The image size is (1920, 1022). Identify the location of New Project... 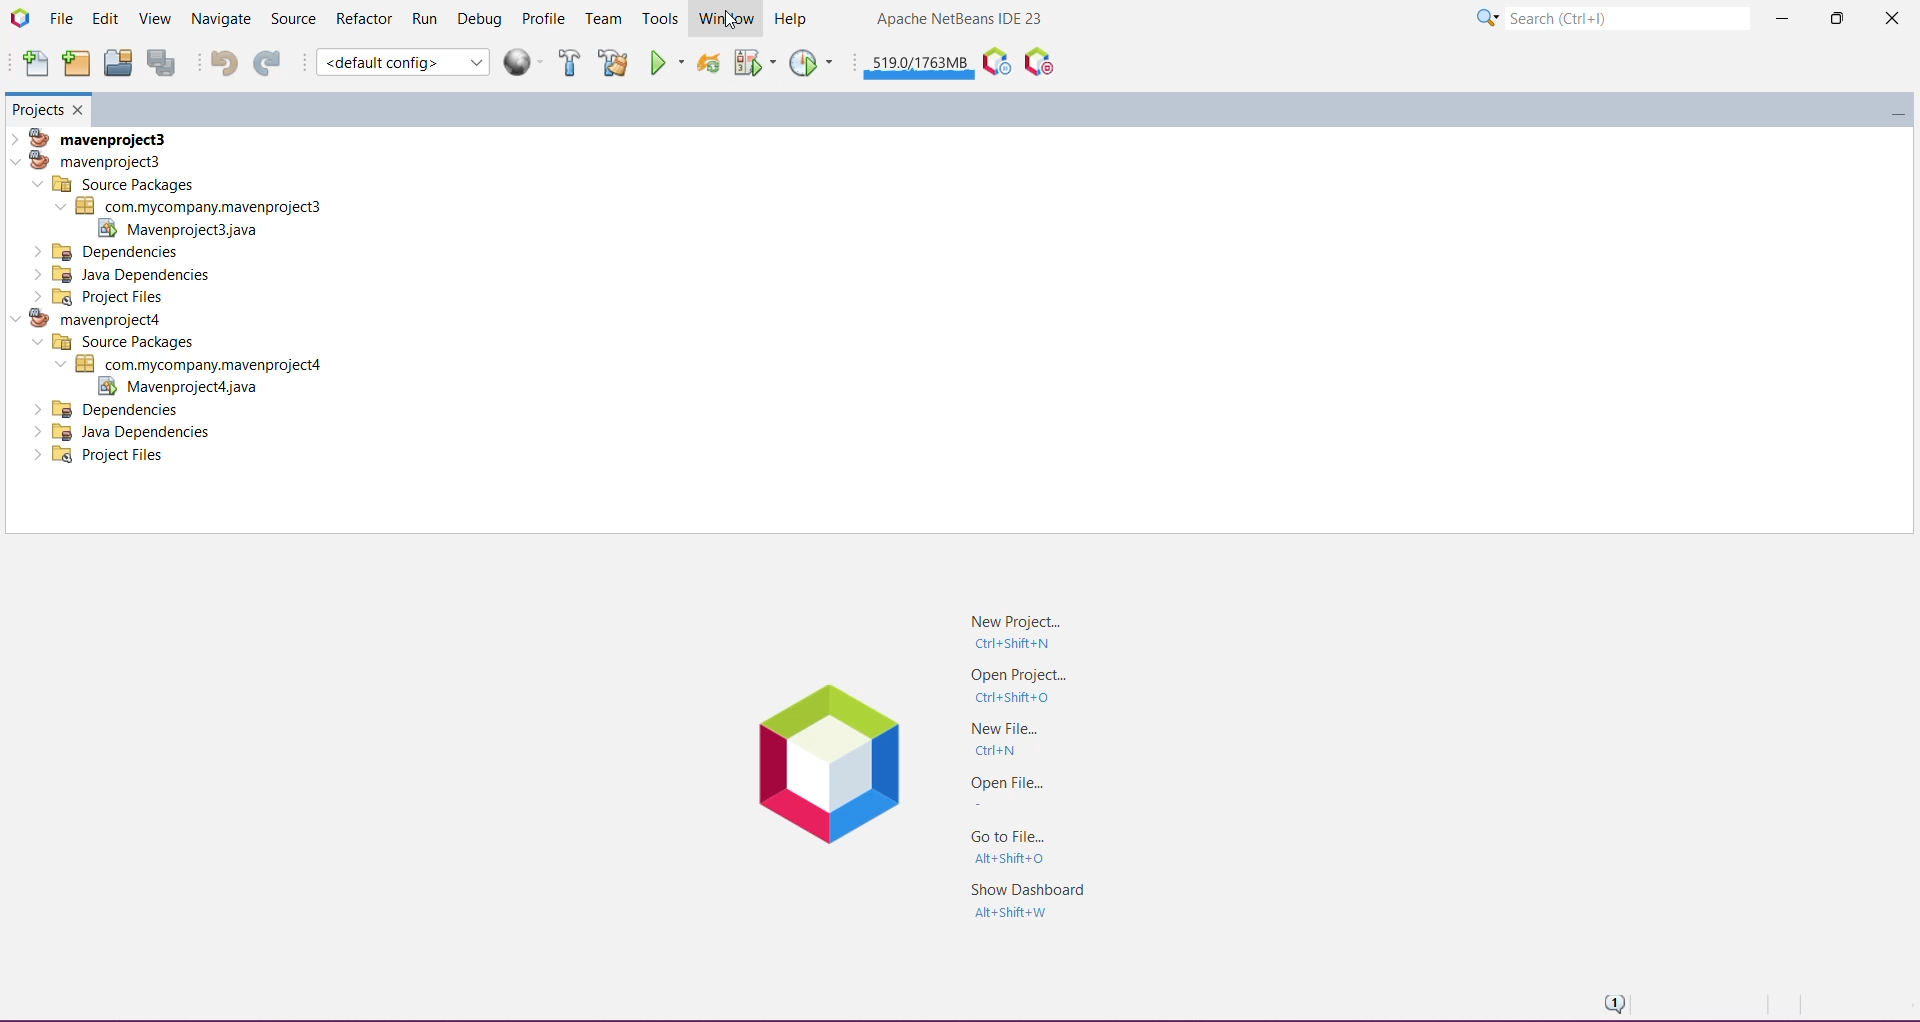
(1024, 630).